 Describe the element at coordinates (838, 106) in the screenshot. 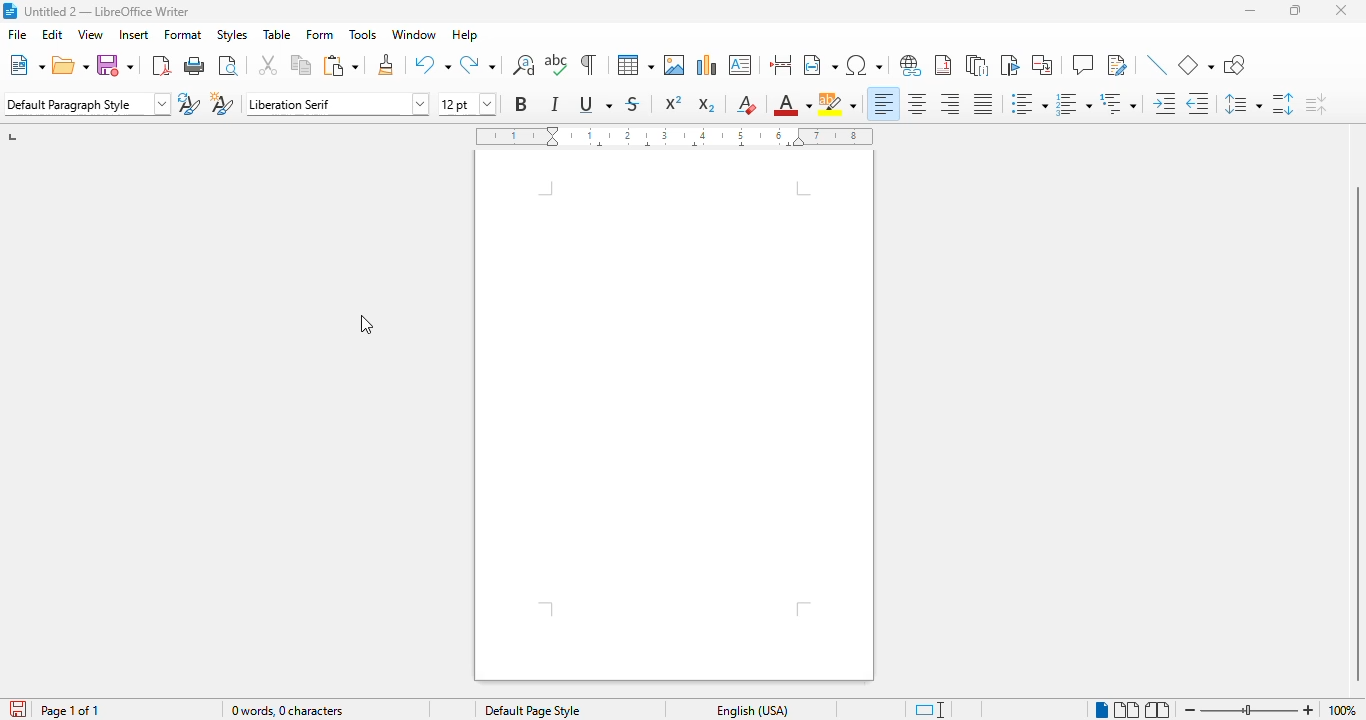

I see `character highlighting color` at that location.